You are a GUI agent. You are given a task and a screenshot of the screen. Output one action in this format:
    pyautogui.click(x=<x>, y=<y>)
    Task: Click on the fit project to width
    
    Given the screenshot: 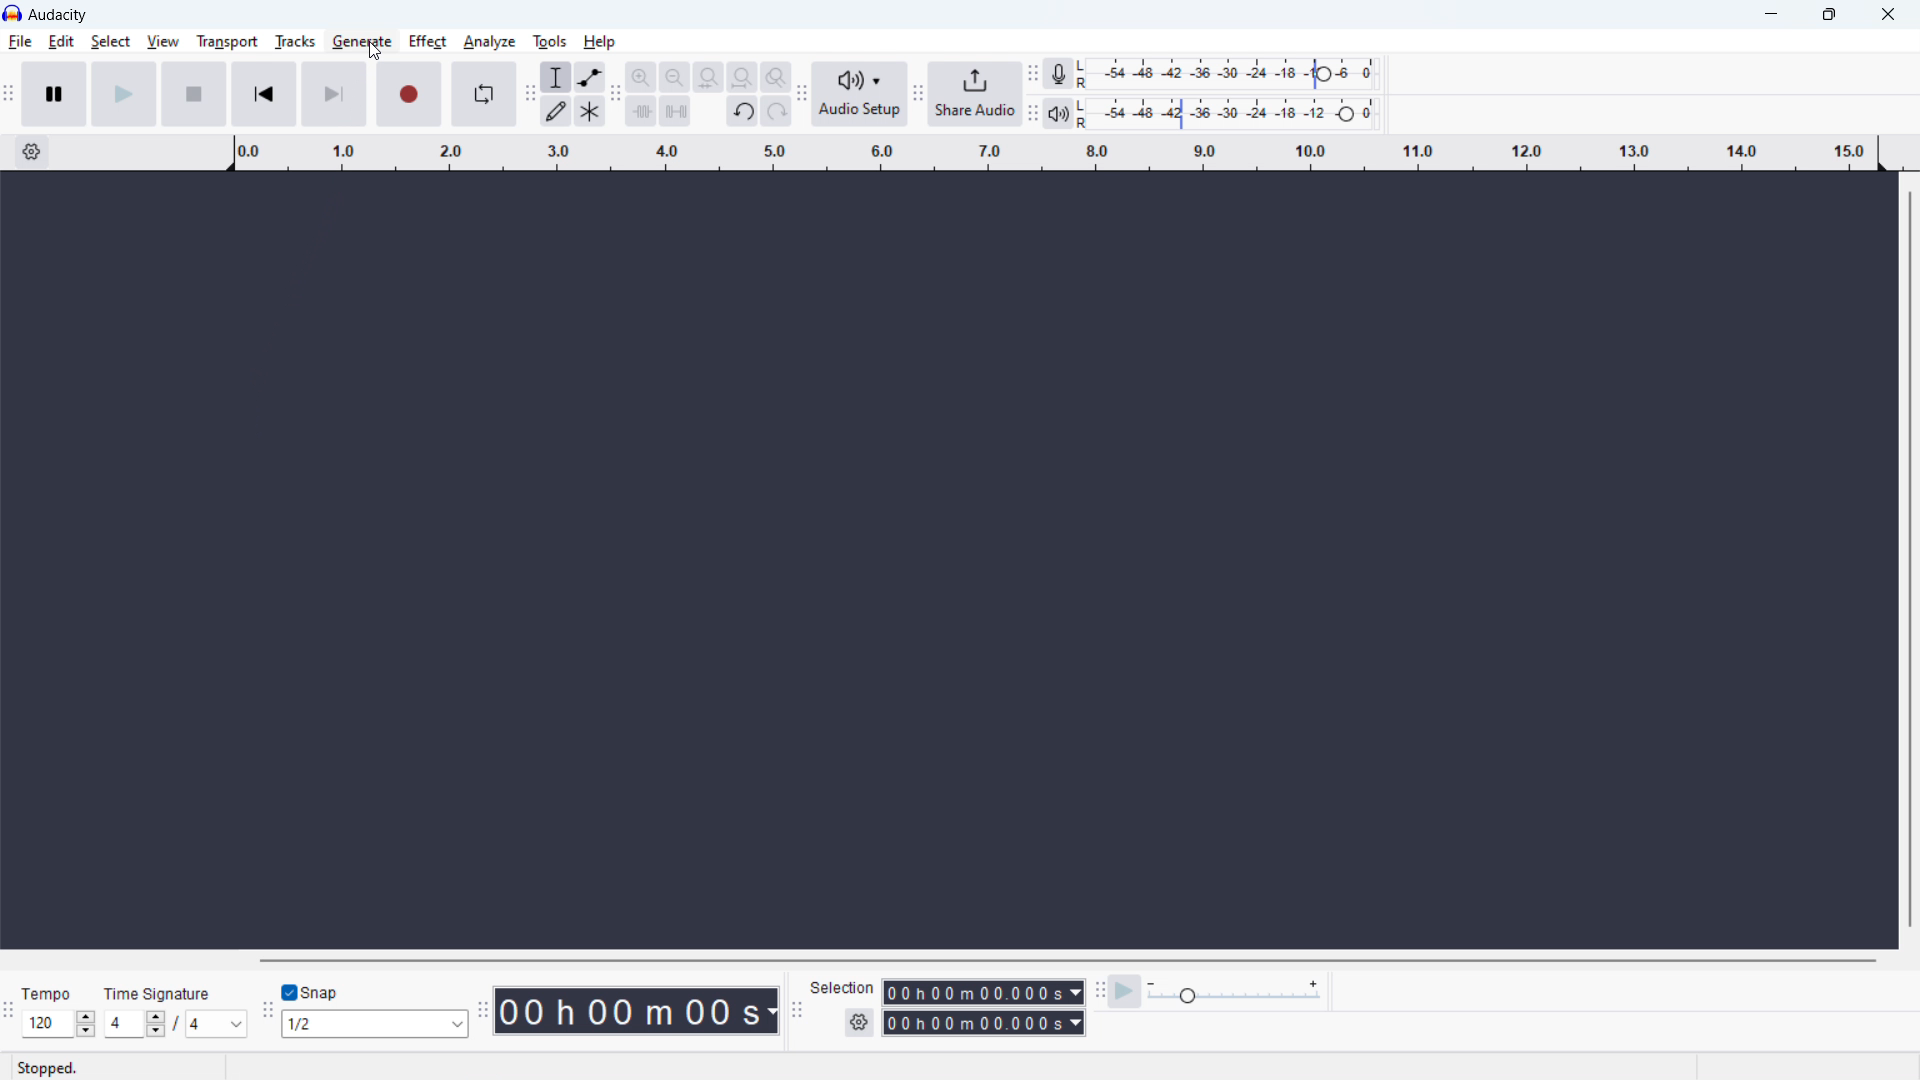 What is the action you would take?
    pyautogui.click(x=743, y=76)
    